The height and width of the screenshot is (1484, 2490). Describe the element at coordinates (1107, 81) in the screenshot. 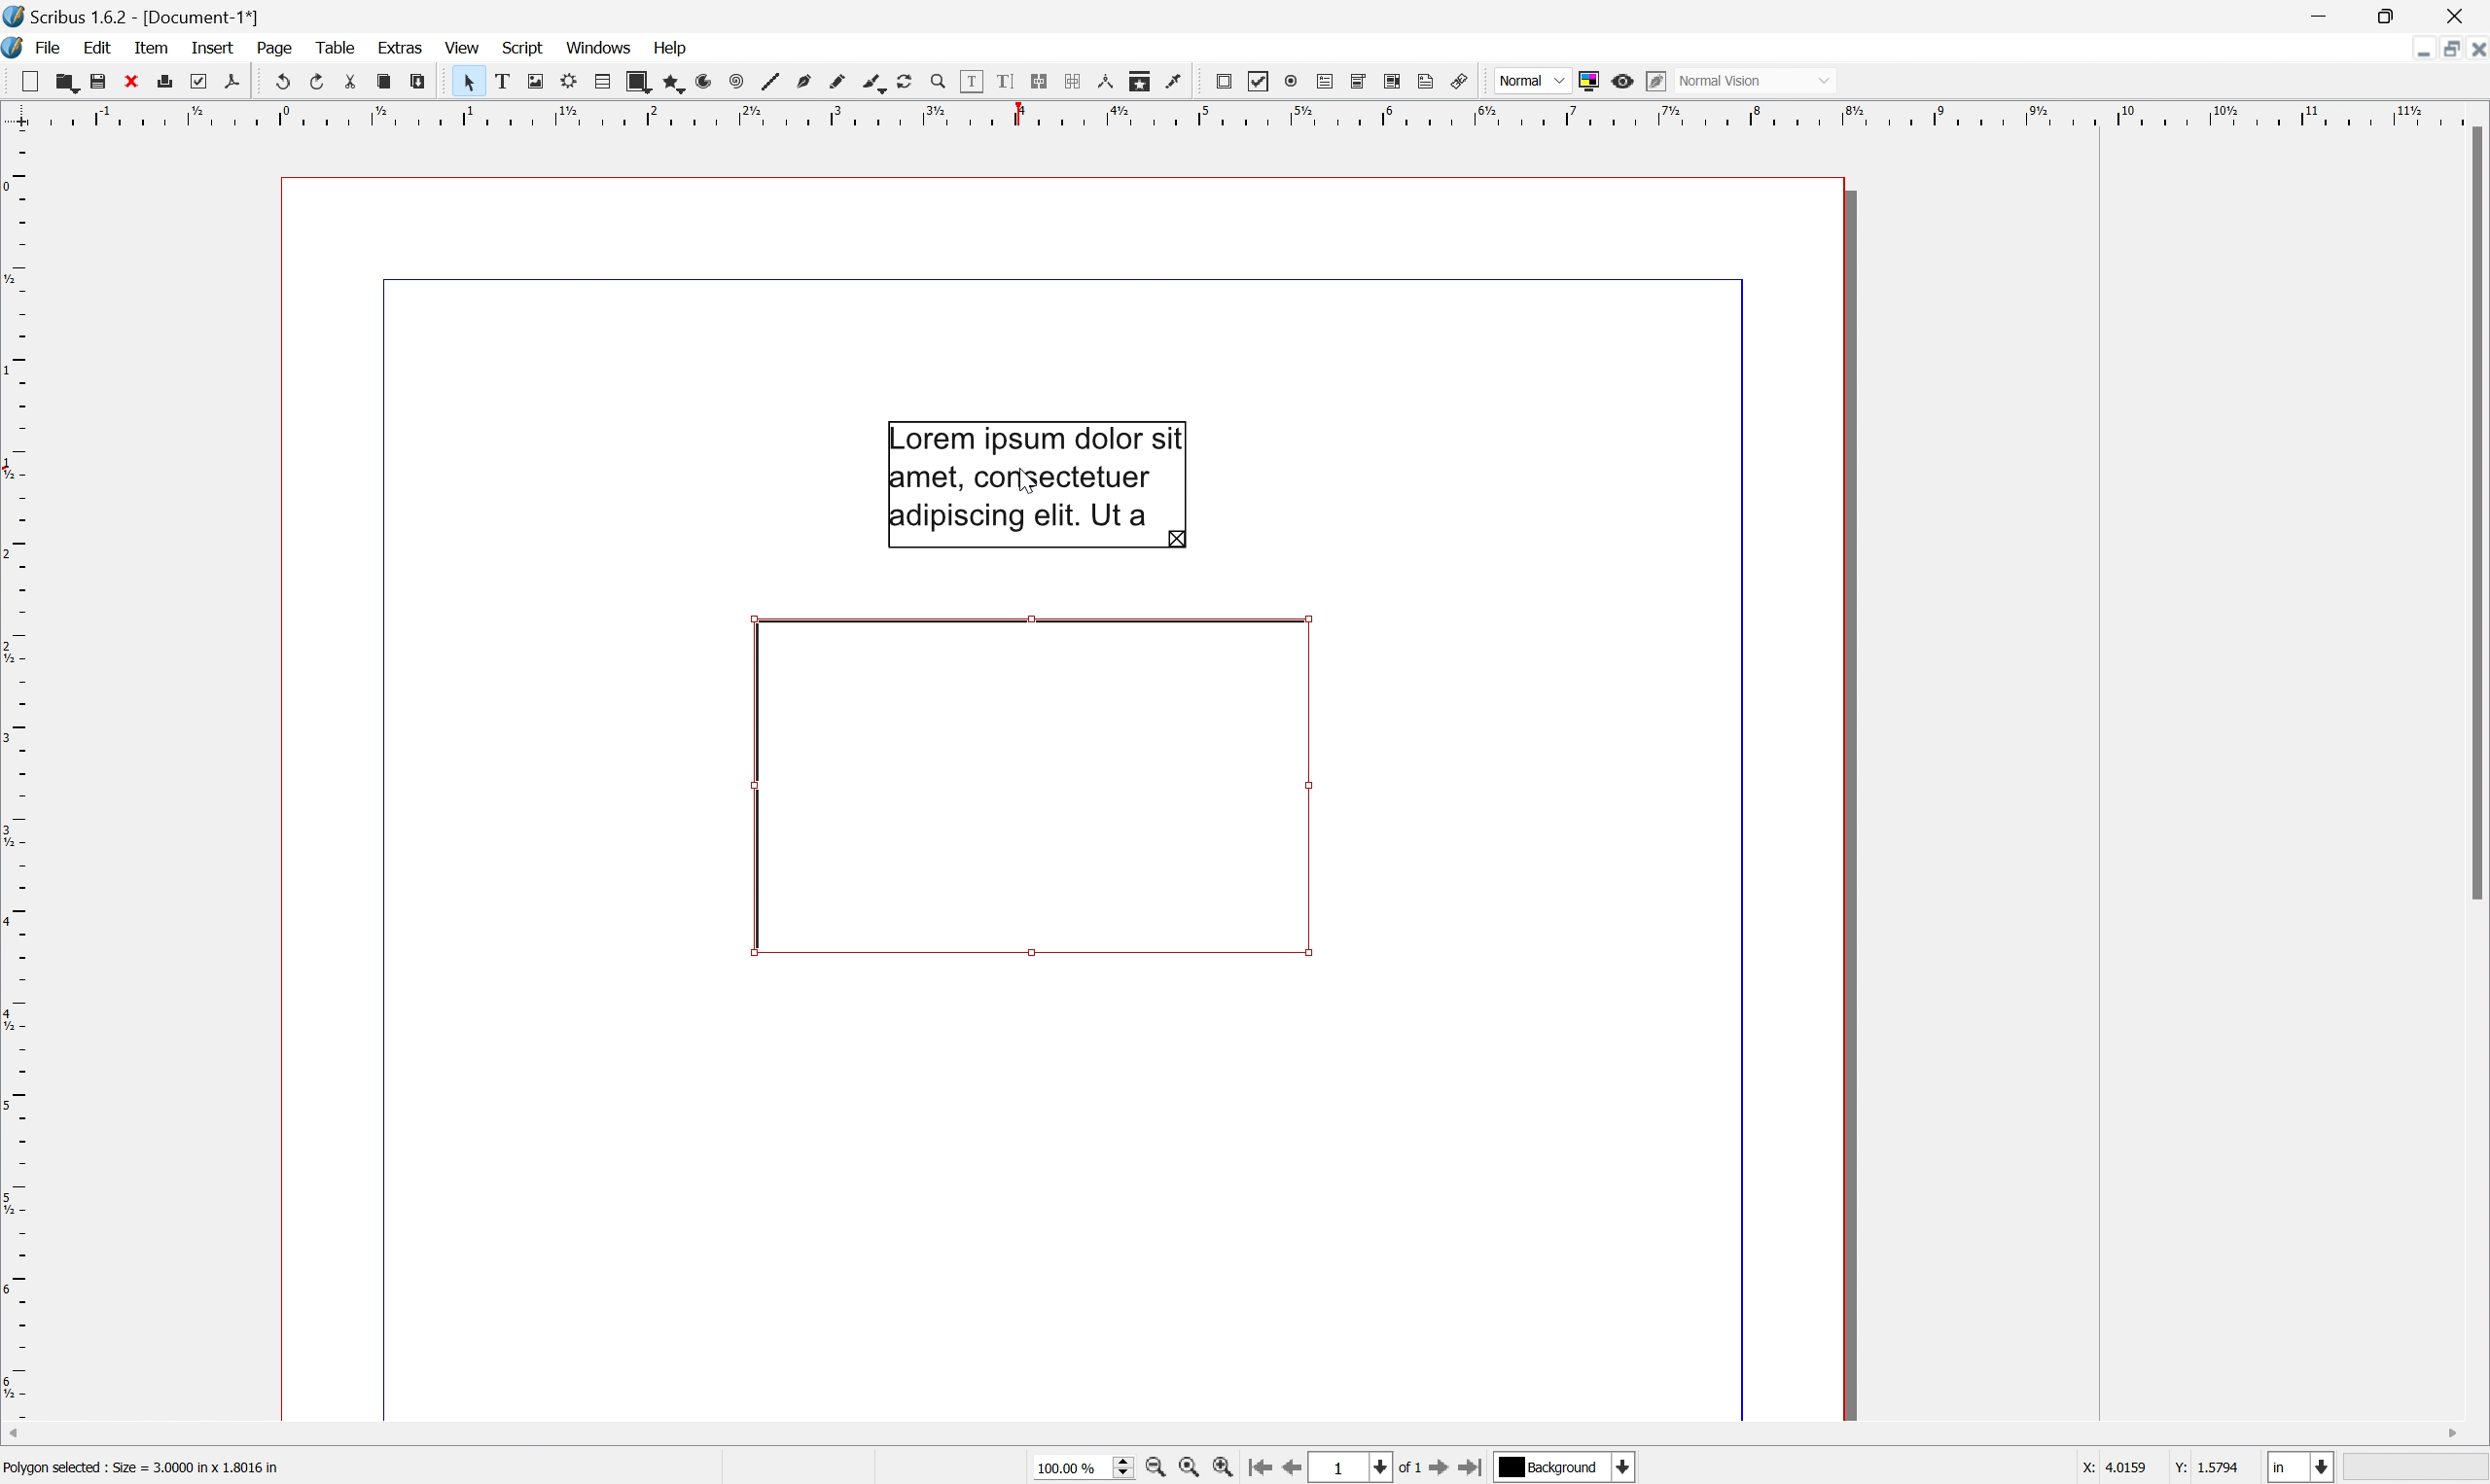

I see `Measurements` at that location.